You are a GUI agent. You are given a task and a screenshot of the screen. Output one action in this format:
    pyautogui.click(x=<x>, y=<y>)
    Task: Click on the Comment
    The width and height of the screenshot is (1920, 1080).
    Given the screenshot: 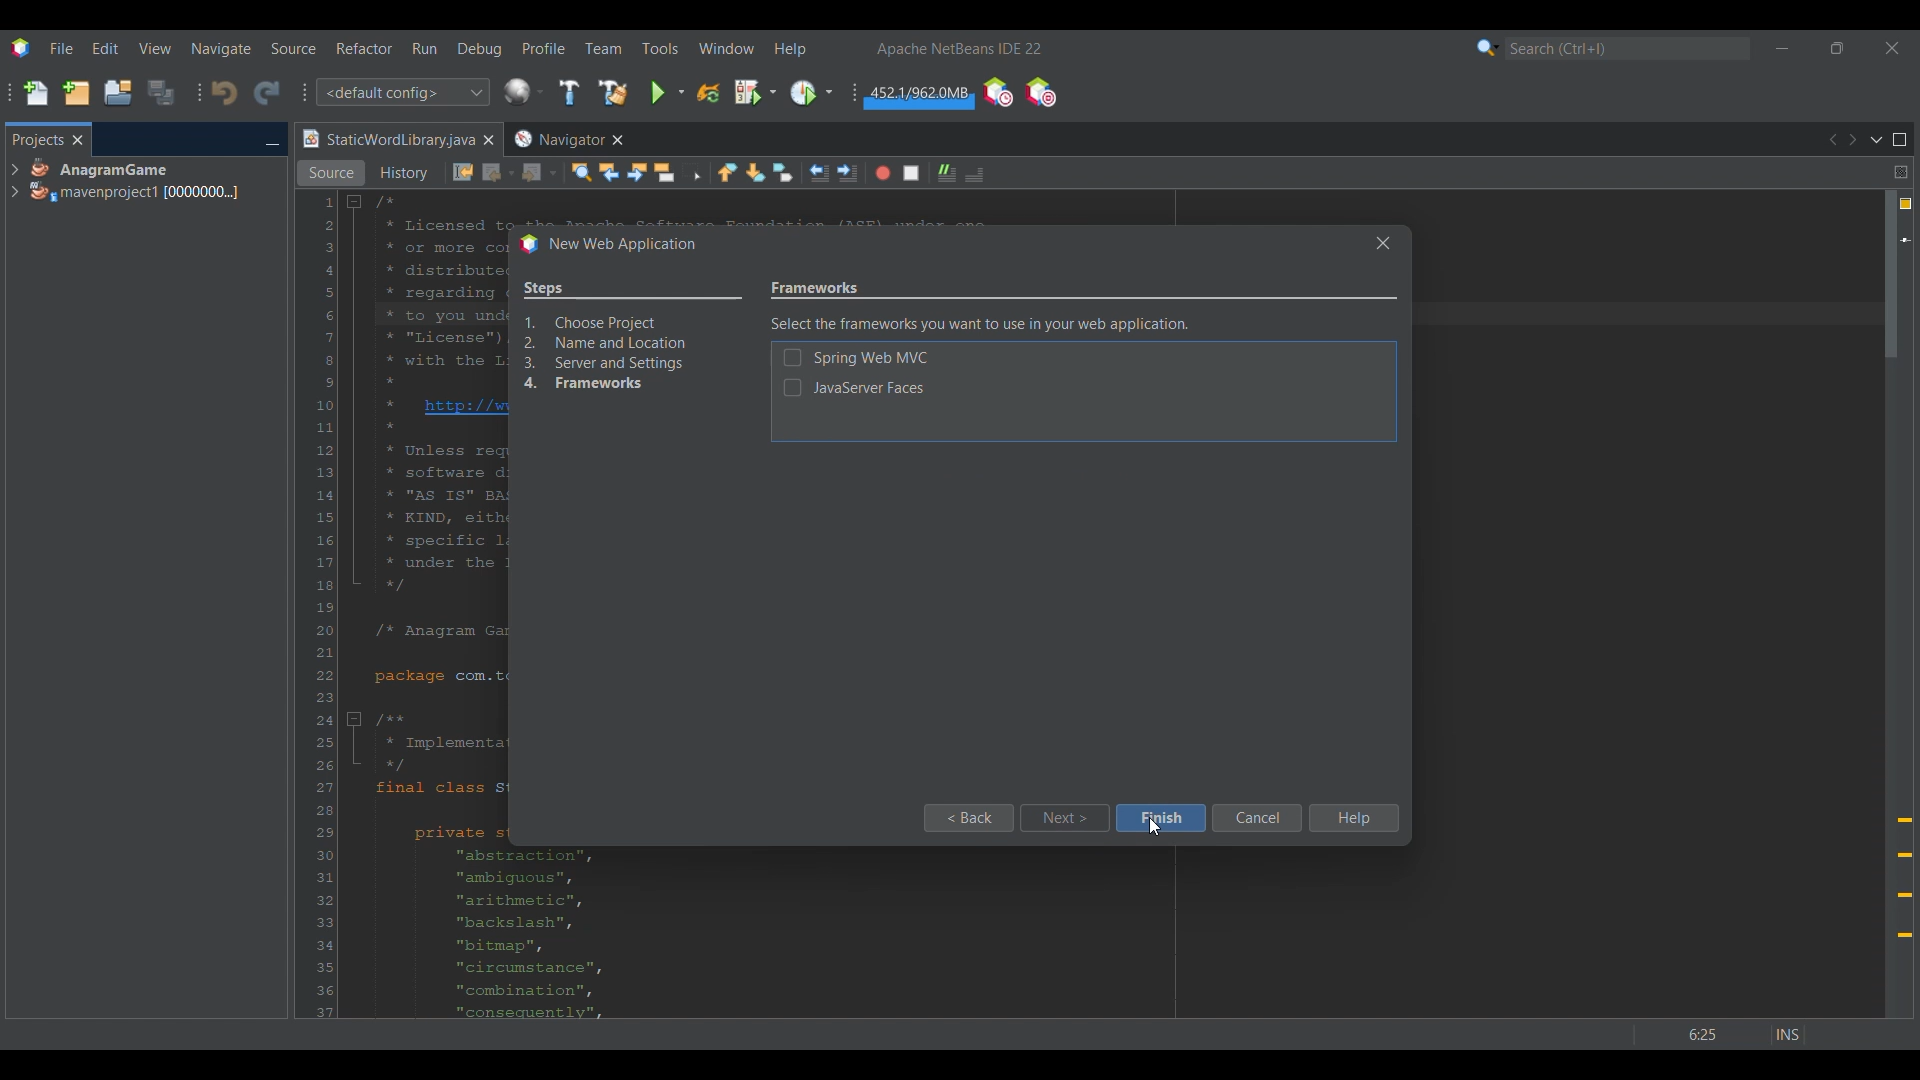 What is the action you would take?
    pyautogui.click(x=974, y=174)
    